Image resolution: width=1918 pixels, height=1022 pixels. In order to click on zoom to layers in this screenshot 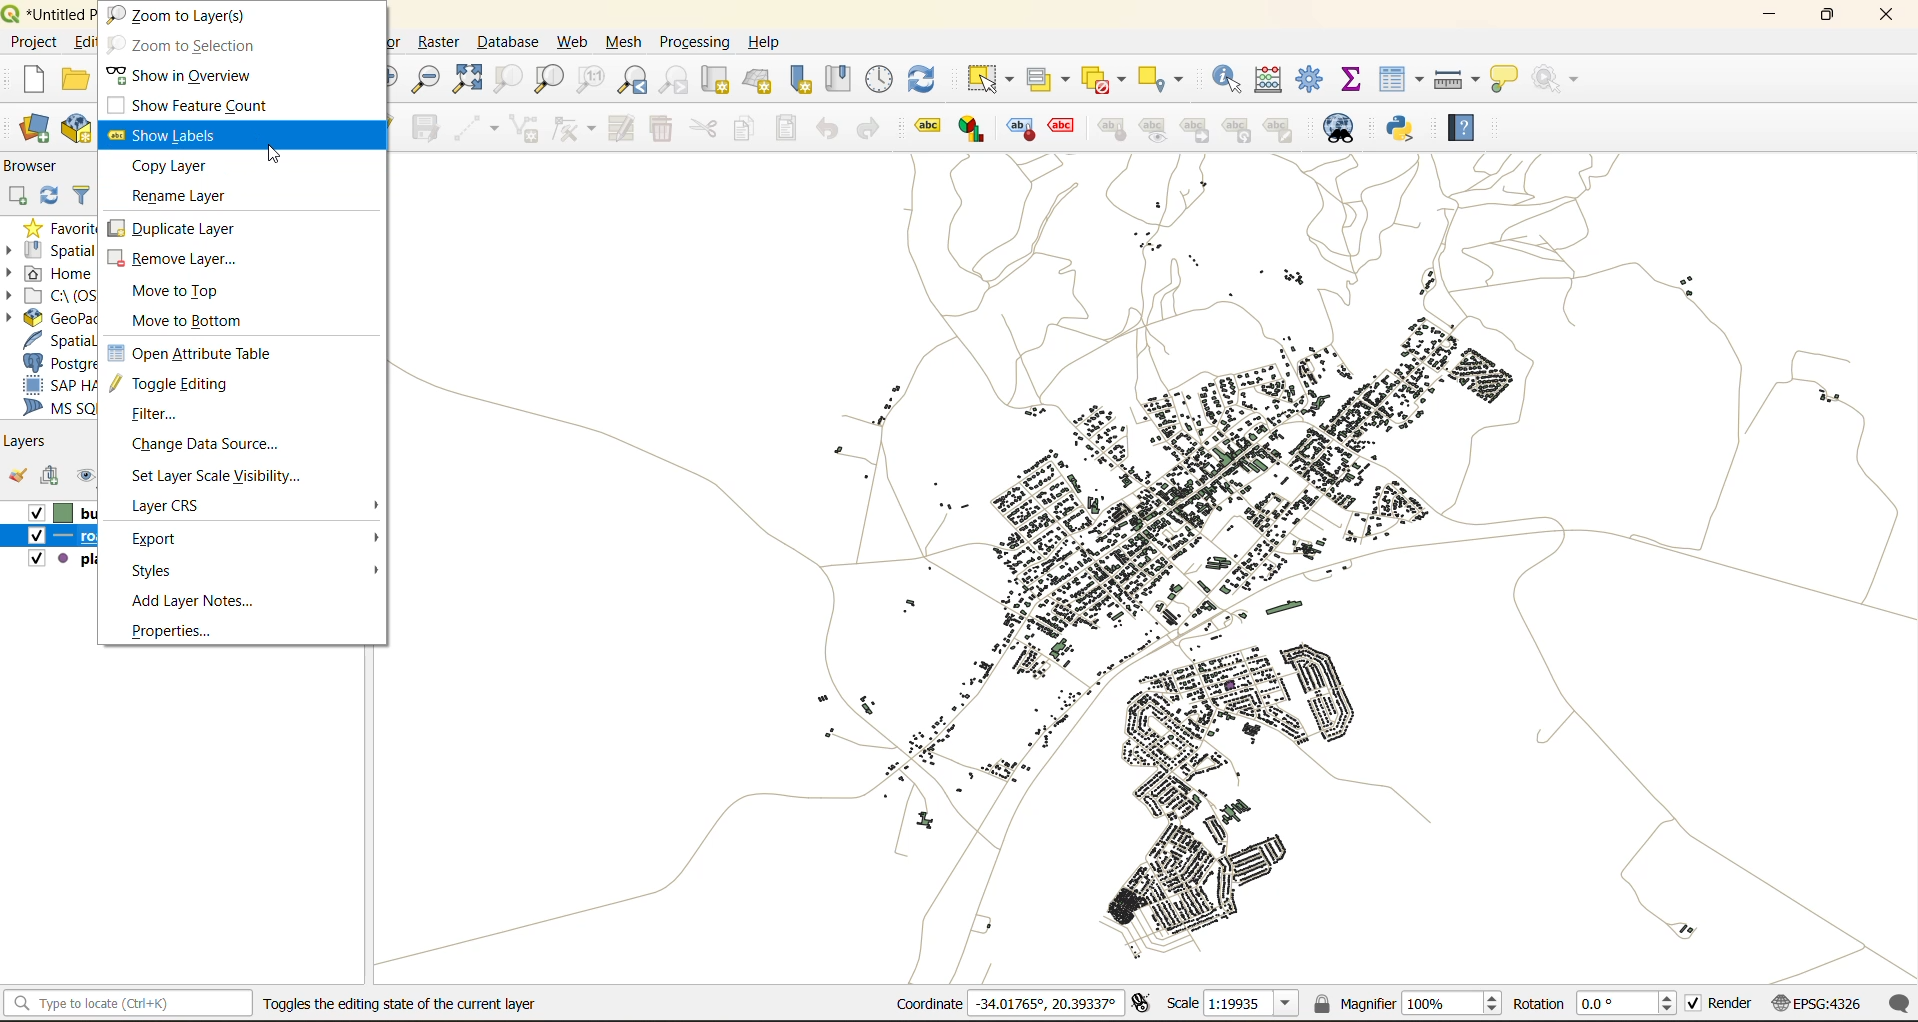, I will do `click(185, 15)`.